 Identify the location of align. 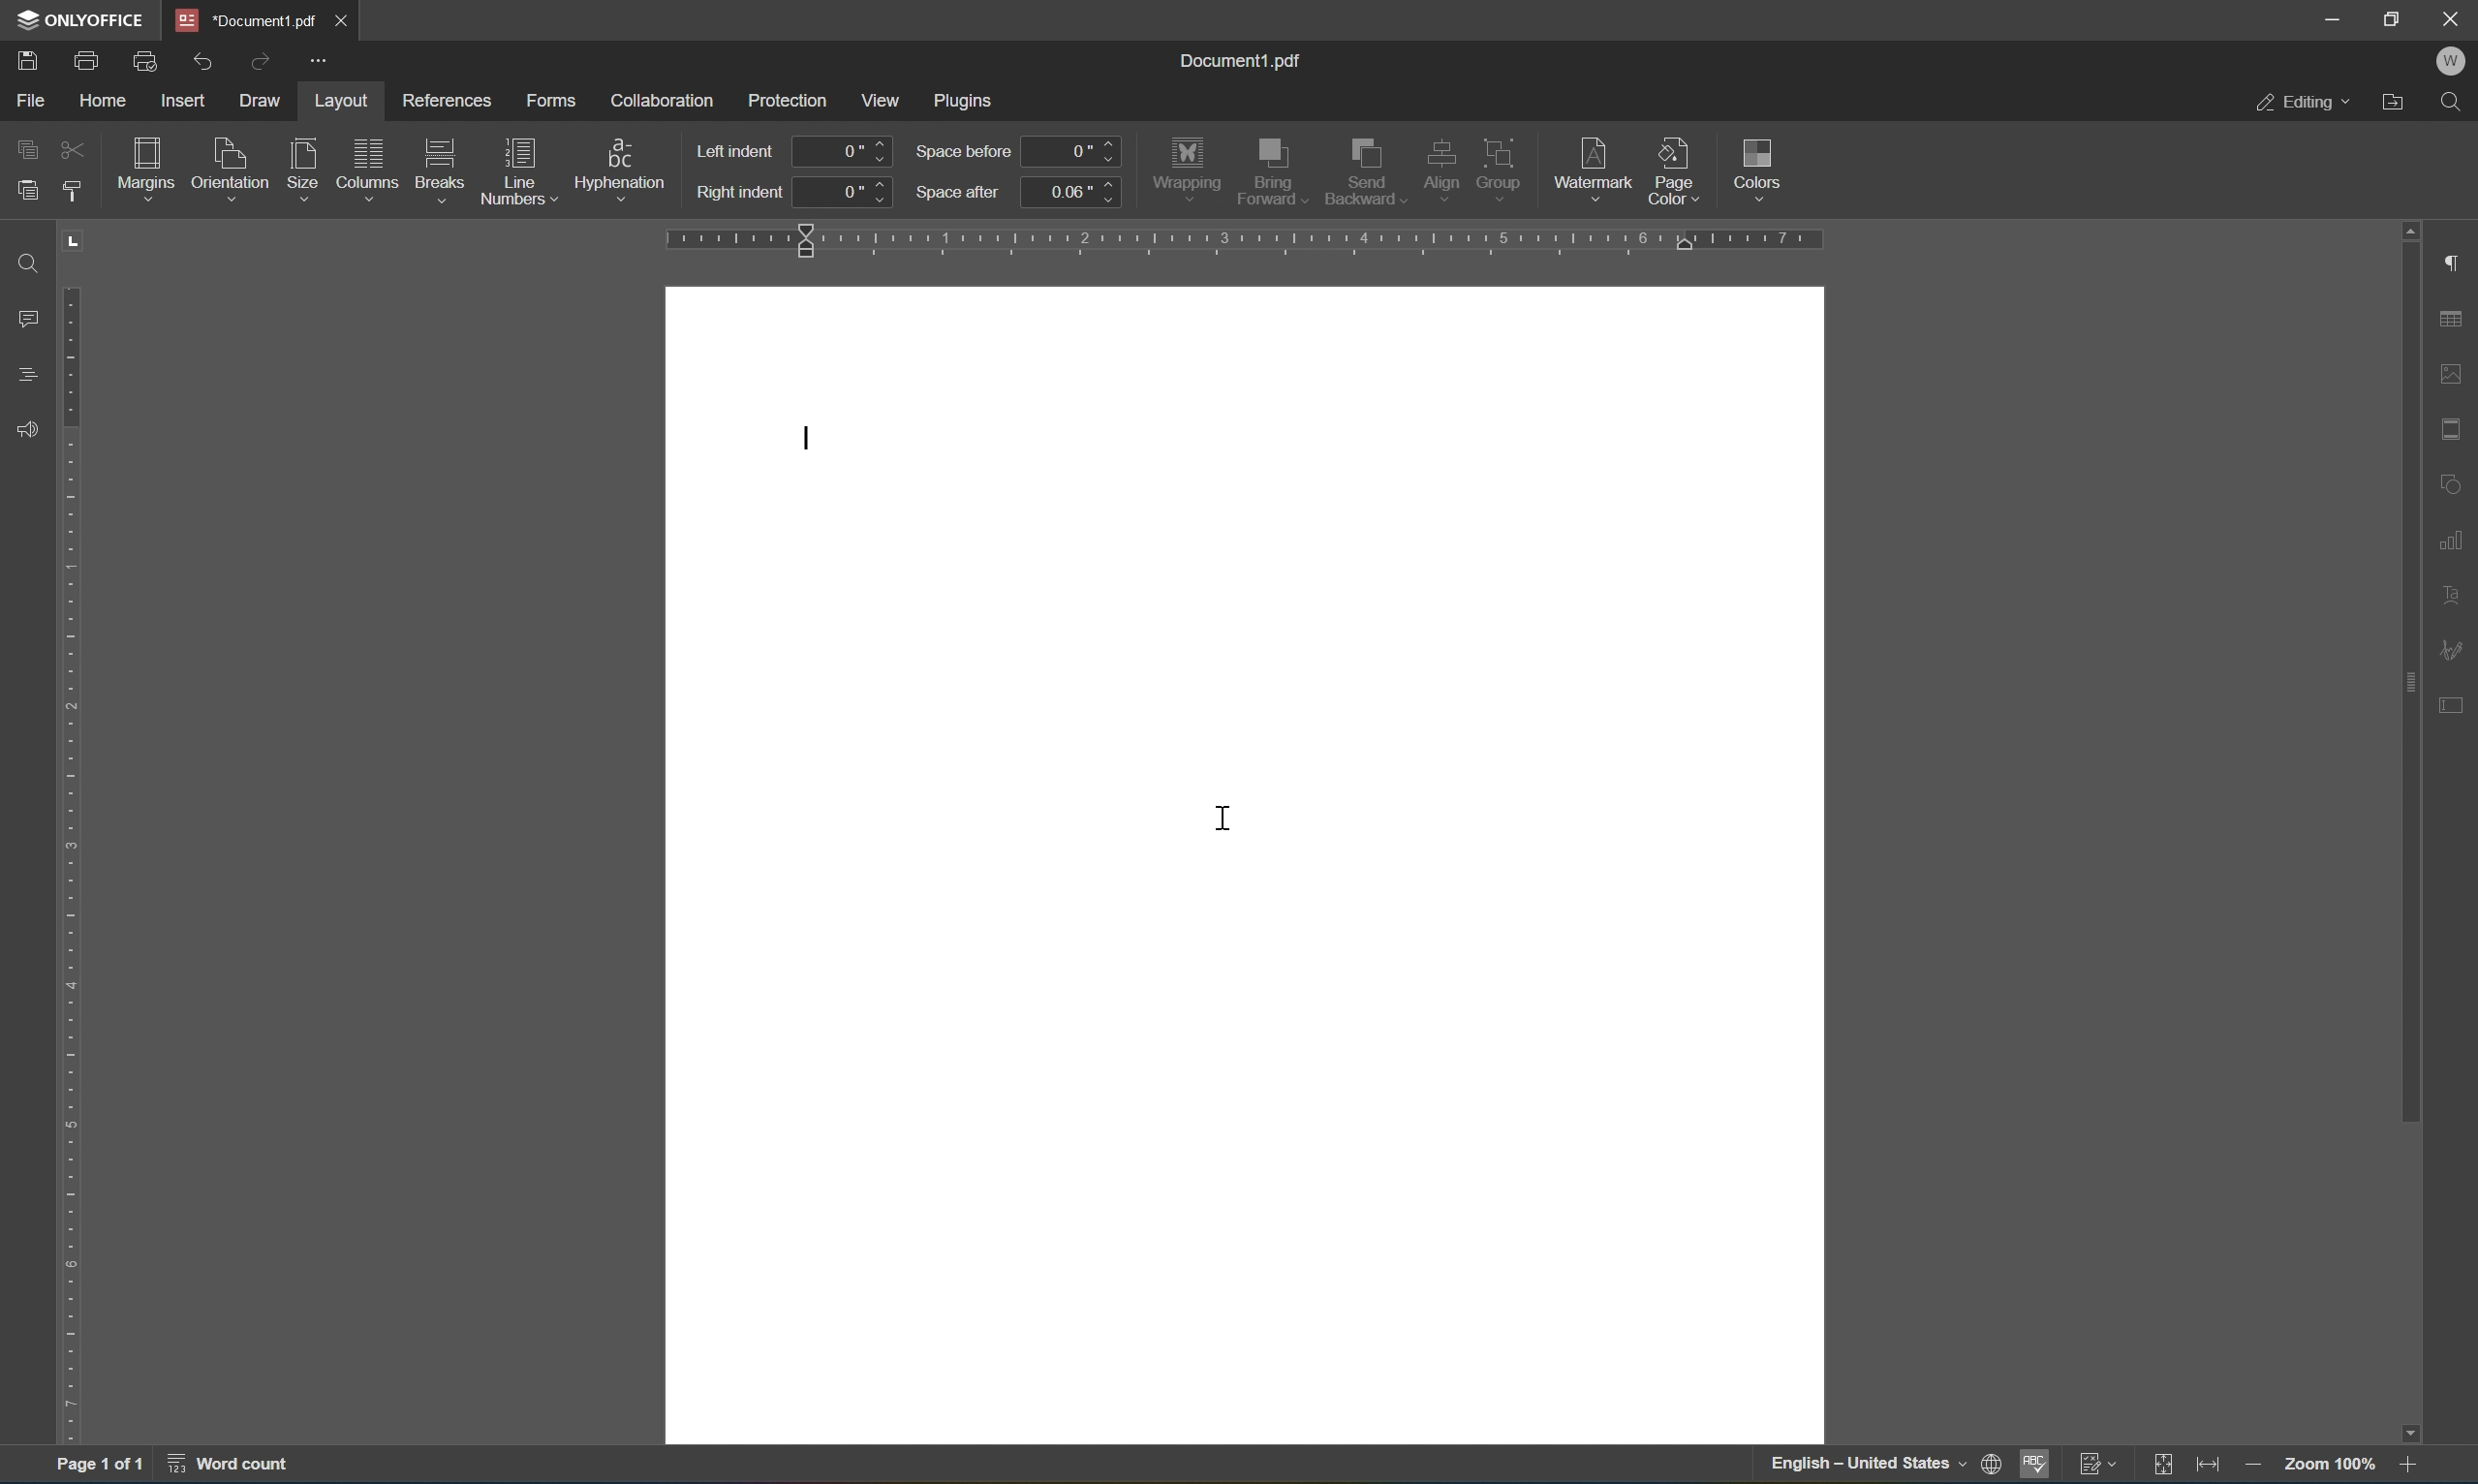
(1442, 169).